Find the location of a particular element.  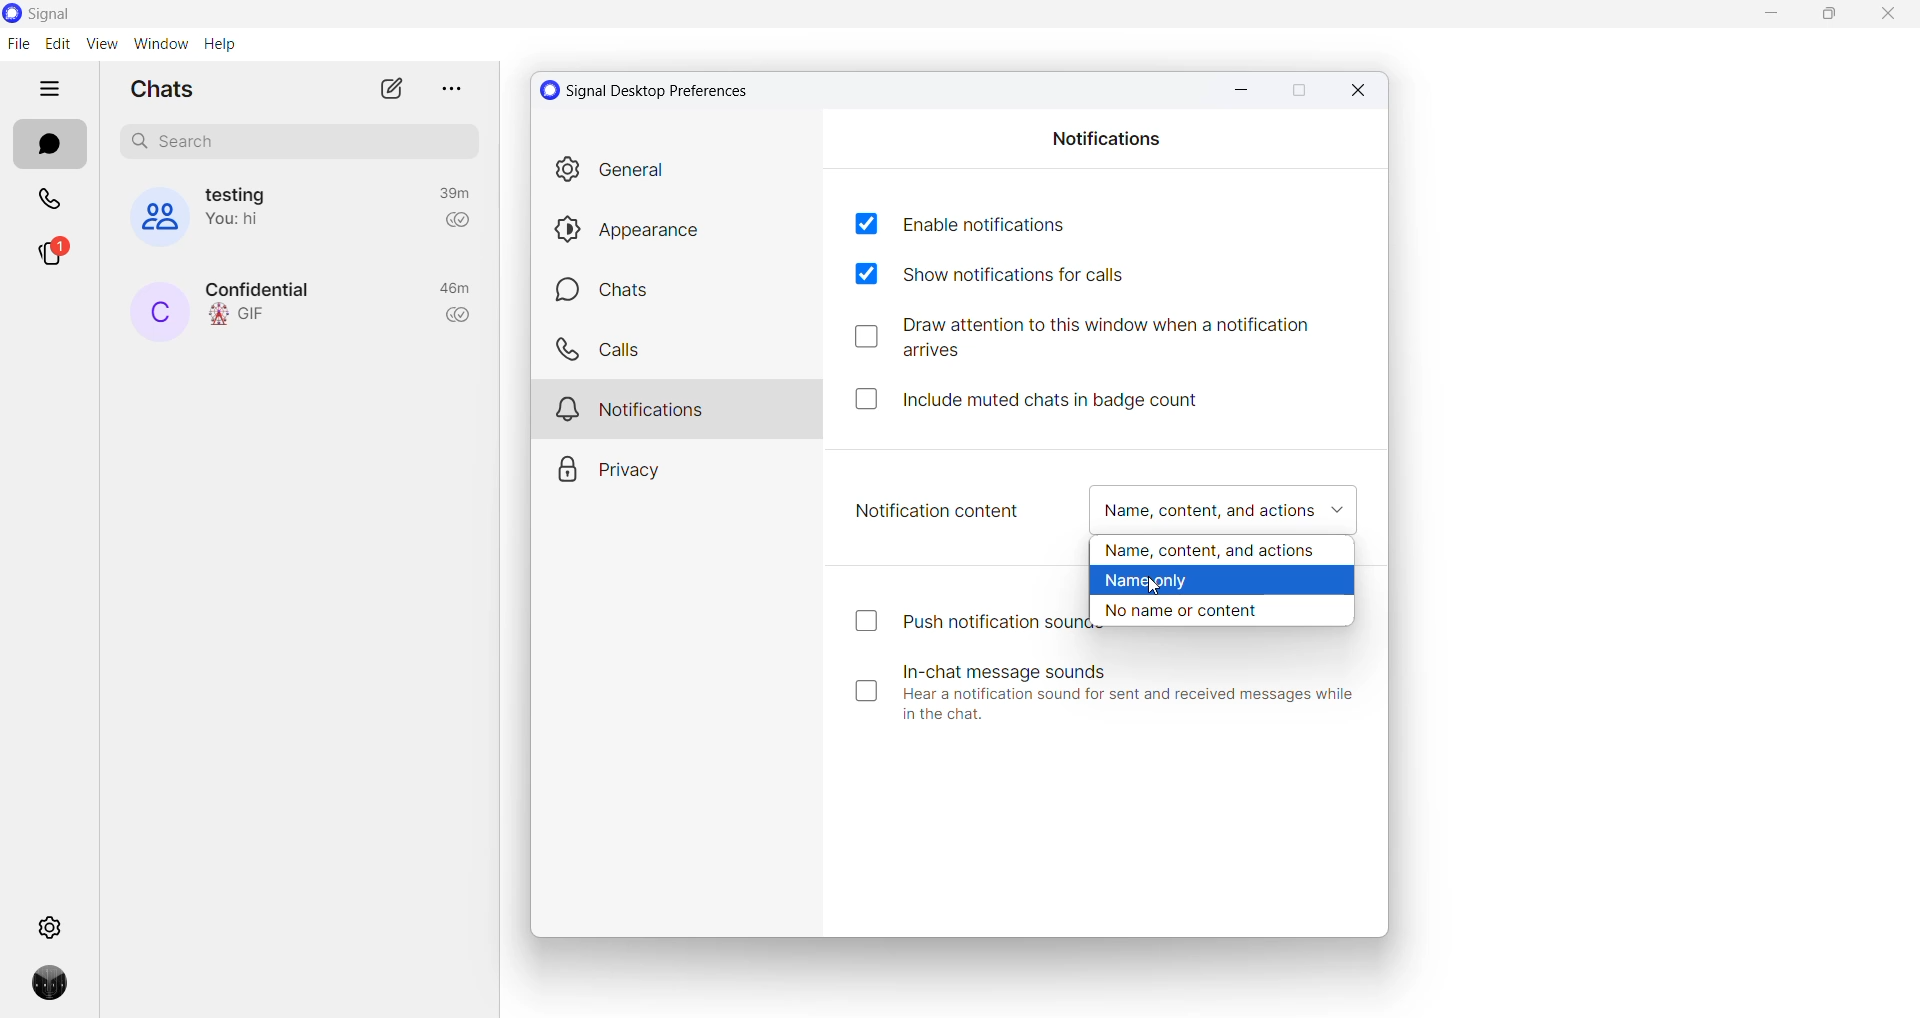

General is located at coordinates (680, 174).